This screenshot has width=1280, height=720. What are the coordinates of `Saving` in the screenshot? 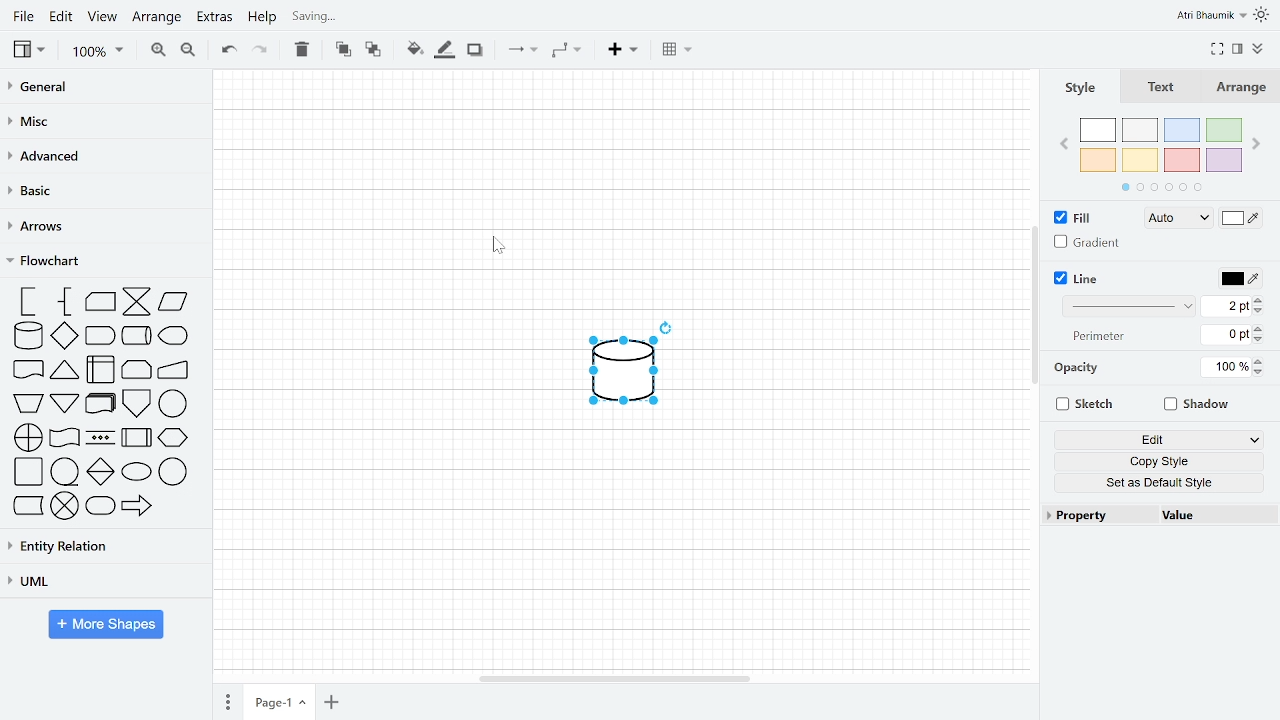 It's located at (322, 20).